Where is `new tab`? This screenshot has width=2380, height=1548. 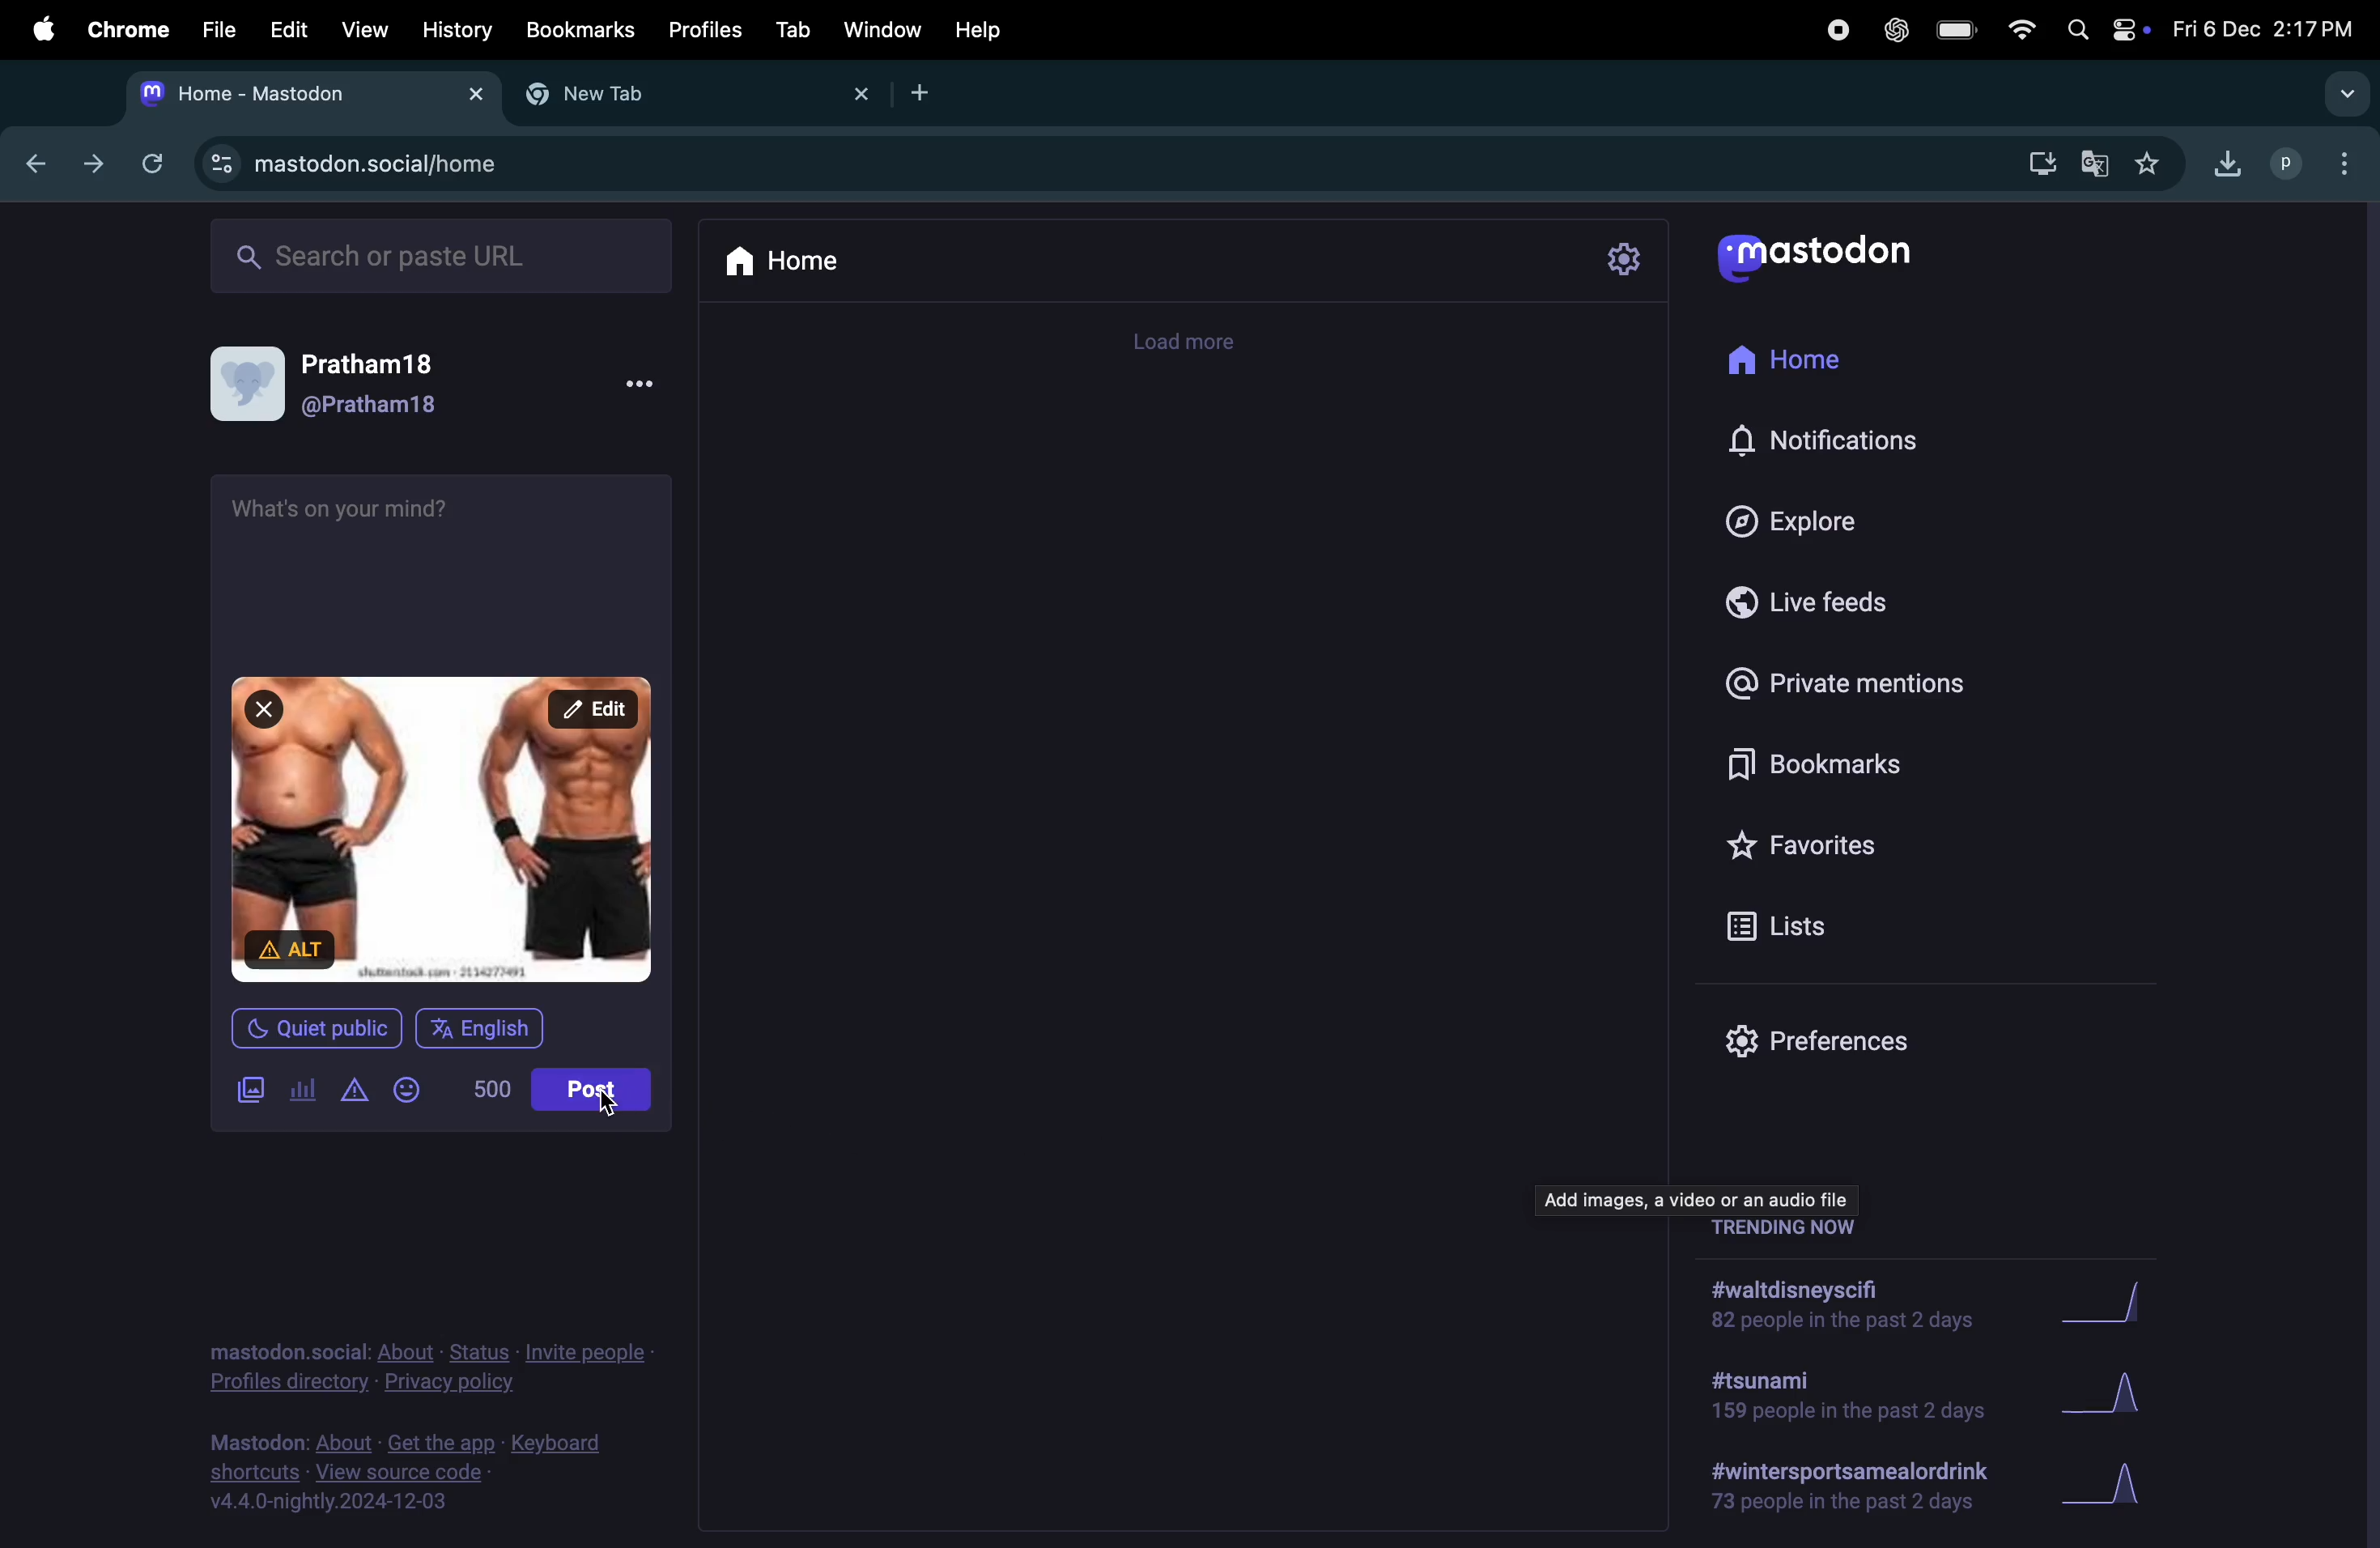
new tab is located at coordinates (689, 96).